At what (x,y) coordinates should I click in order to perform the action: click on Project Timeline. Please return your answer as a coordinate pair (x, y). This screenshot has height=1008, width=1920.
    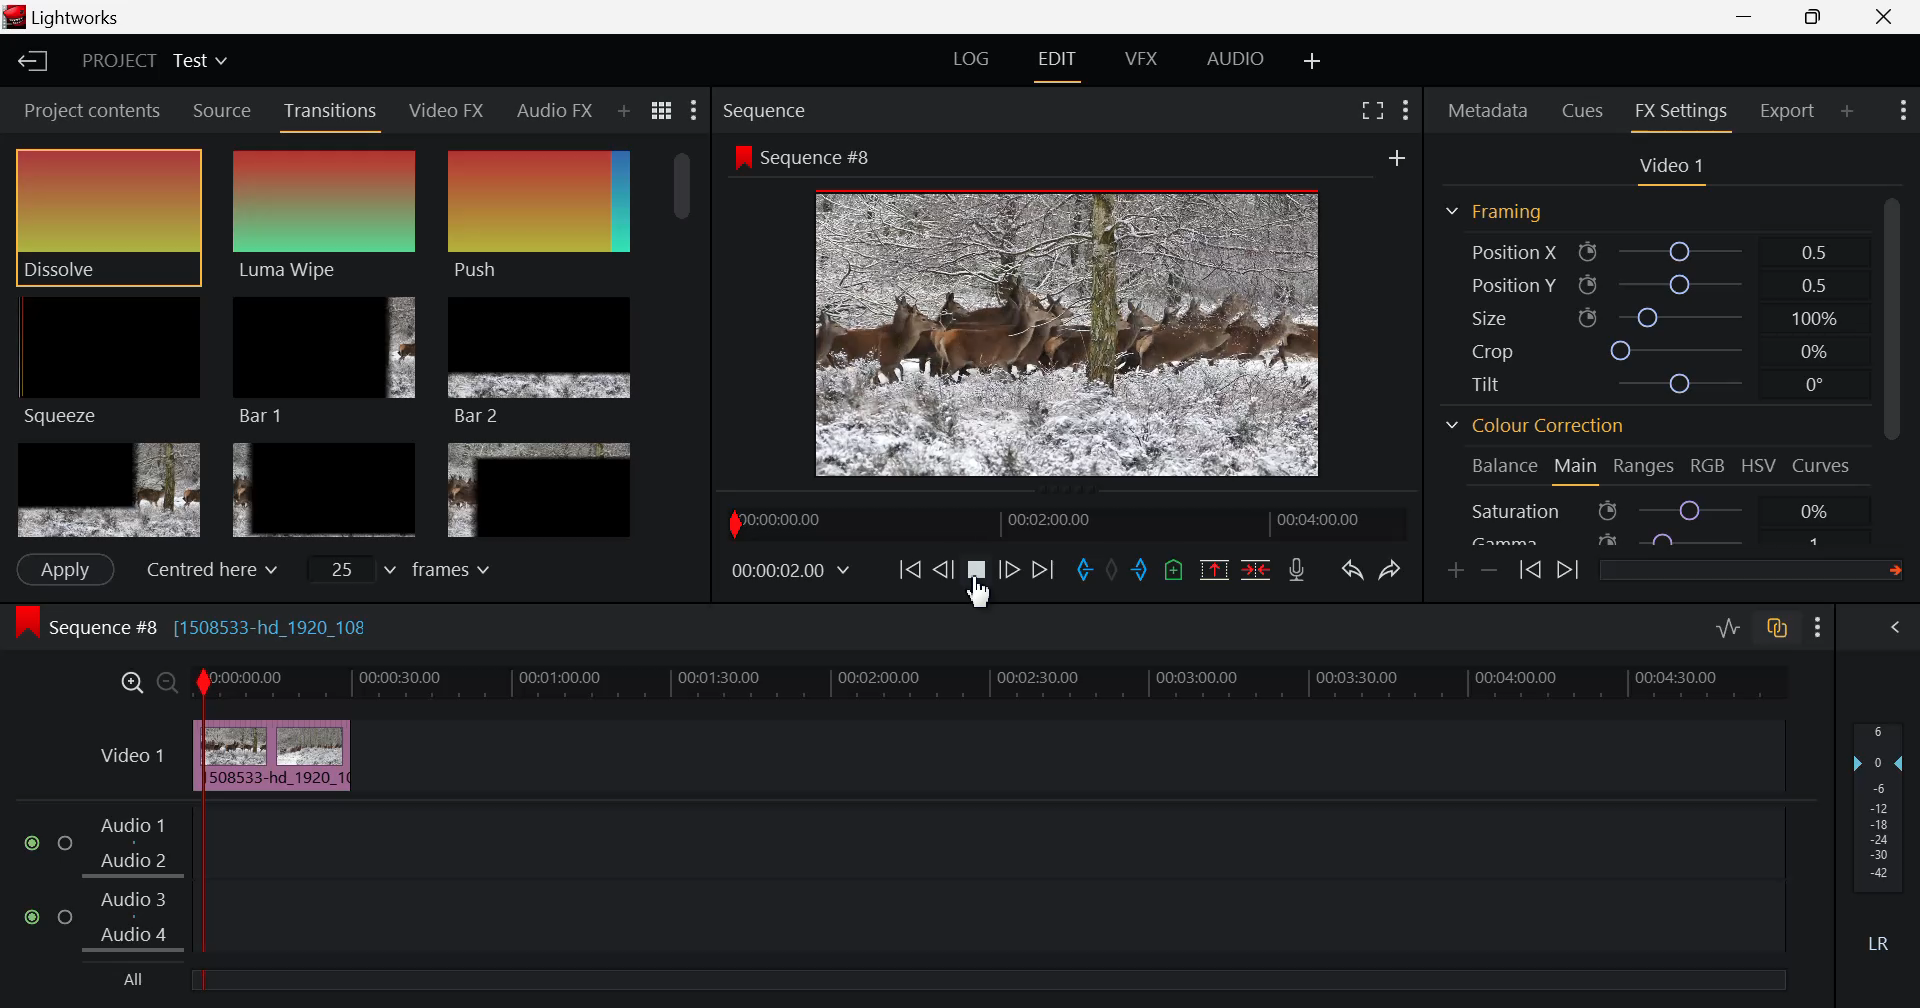
    Looking at the image, I should click on (1012, 684).